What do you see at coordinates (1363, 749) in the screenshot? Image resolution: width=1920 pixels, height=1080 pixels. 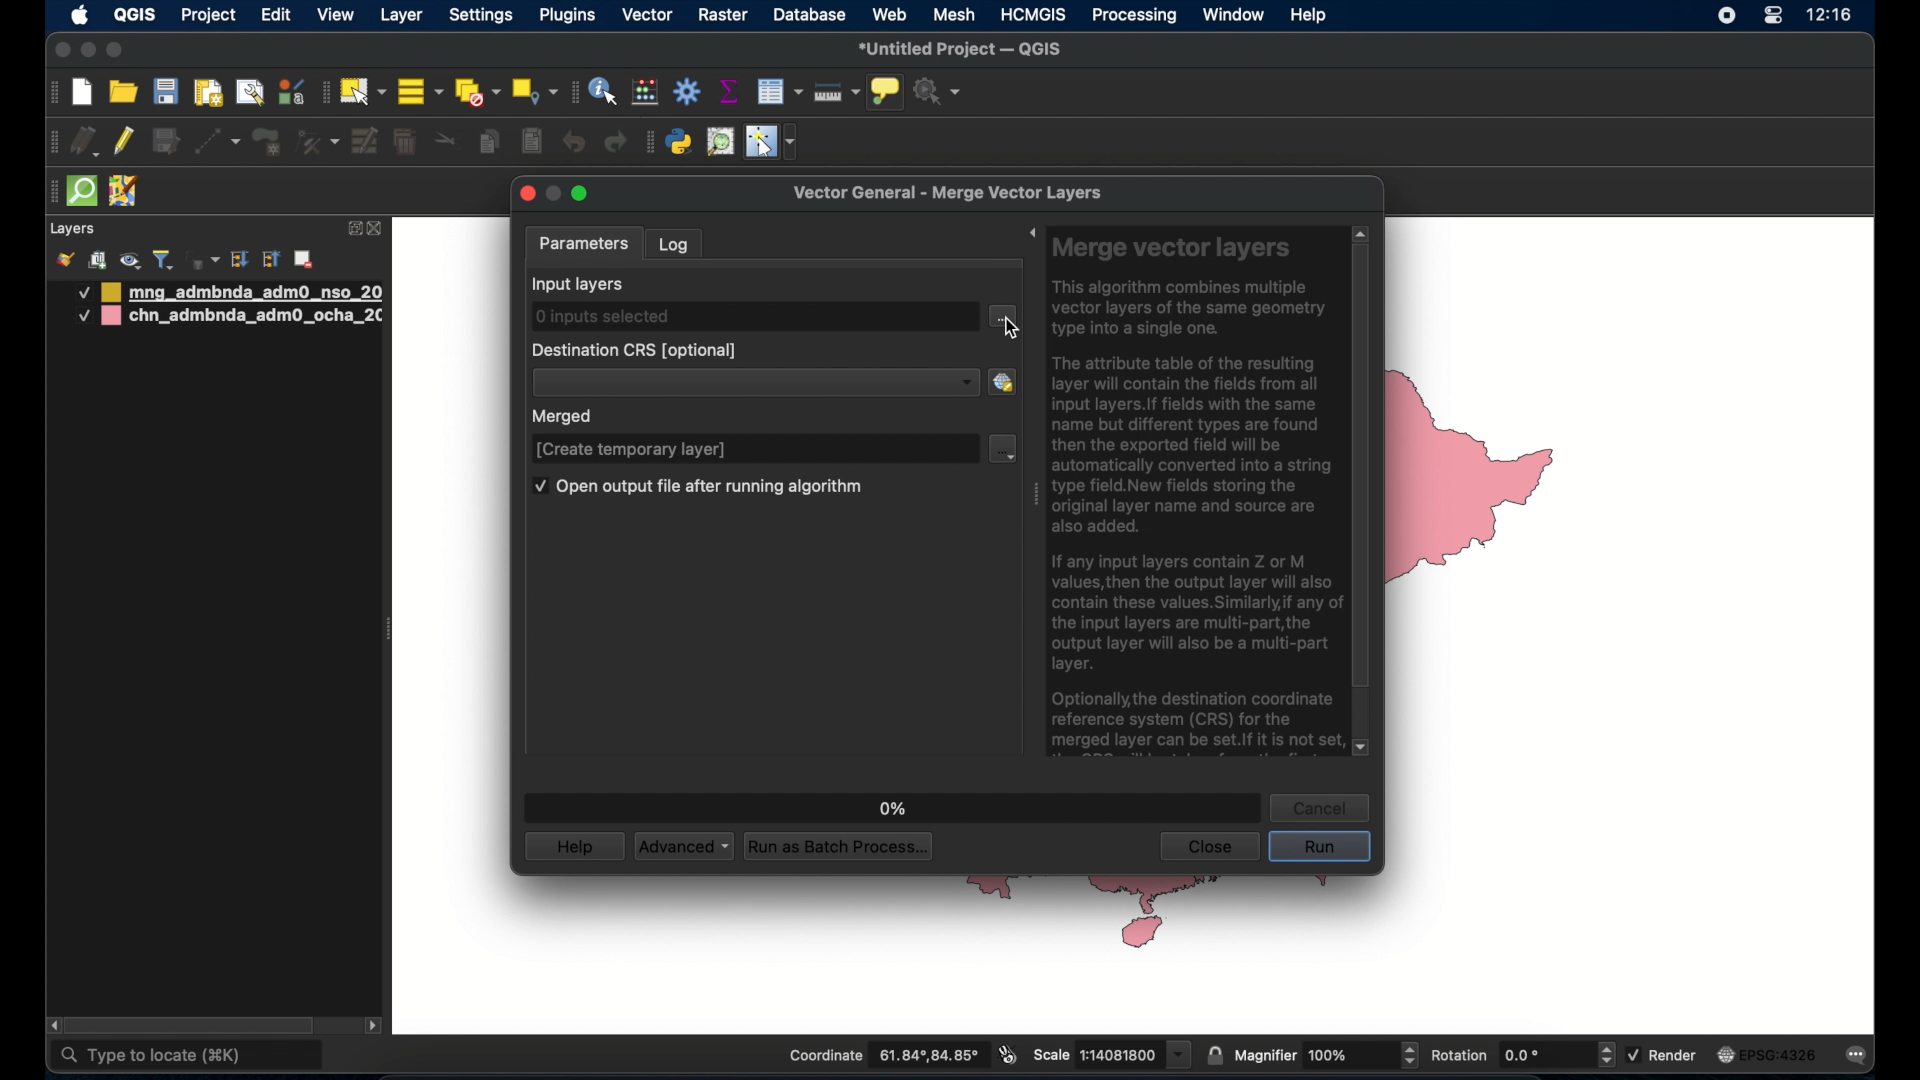 I see `scroll down arrow` at bounding box center [1363, 749].